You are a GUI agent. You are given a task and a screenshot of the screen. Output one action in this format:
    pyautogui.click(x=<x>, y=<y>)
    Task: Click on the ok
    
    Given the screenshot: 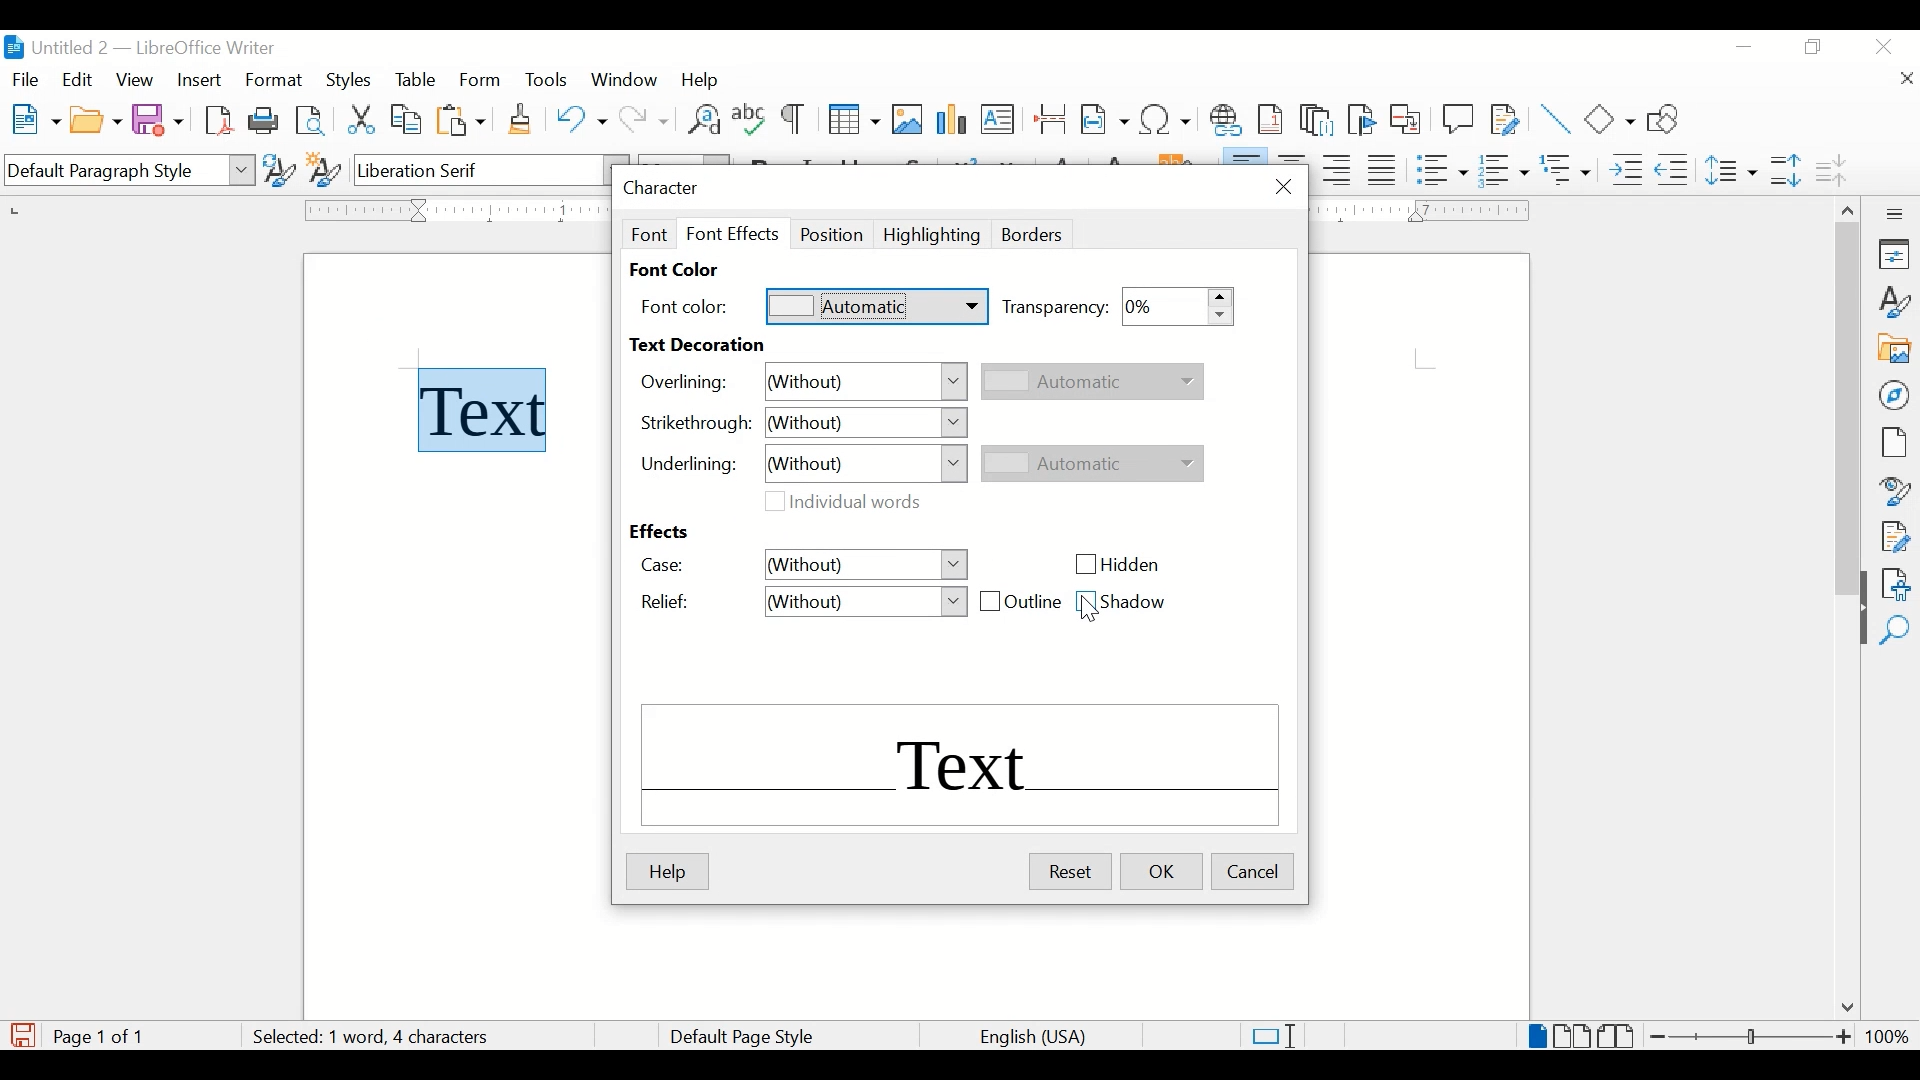 What is the action you would take?
    pyautogui.click(x=1161, y=871)
    